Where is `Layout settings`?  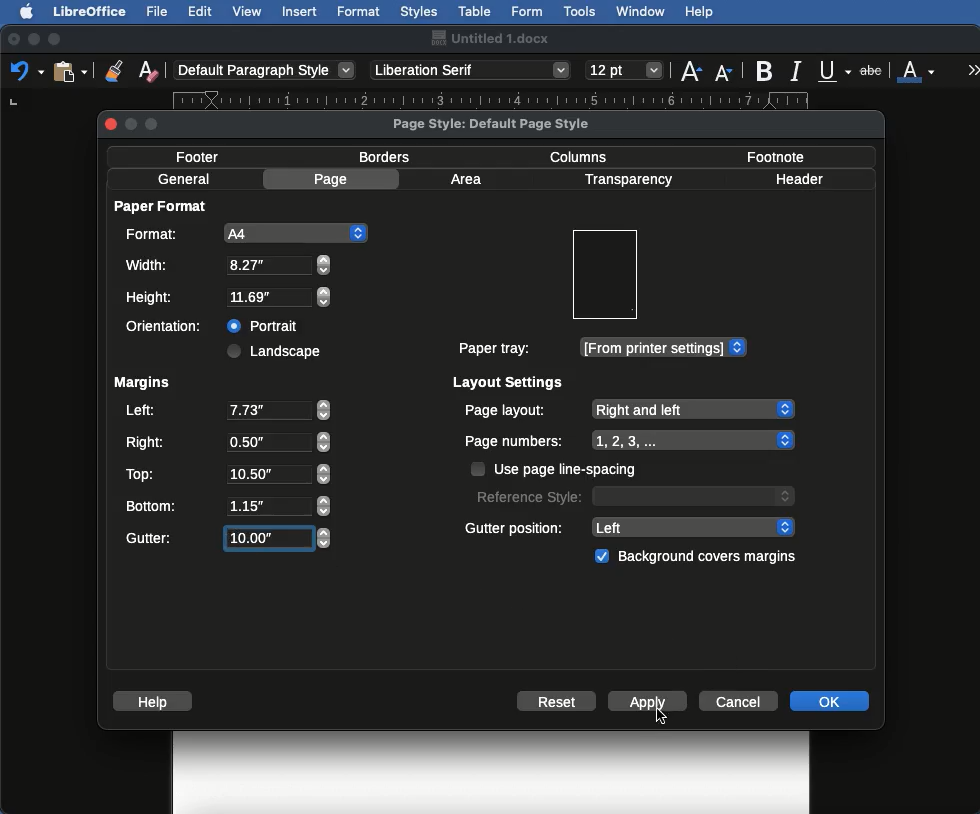
Layout settings is located at coordinates (509, 382).